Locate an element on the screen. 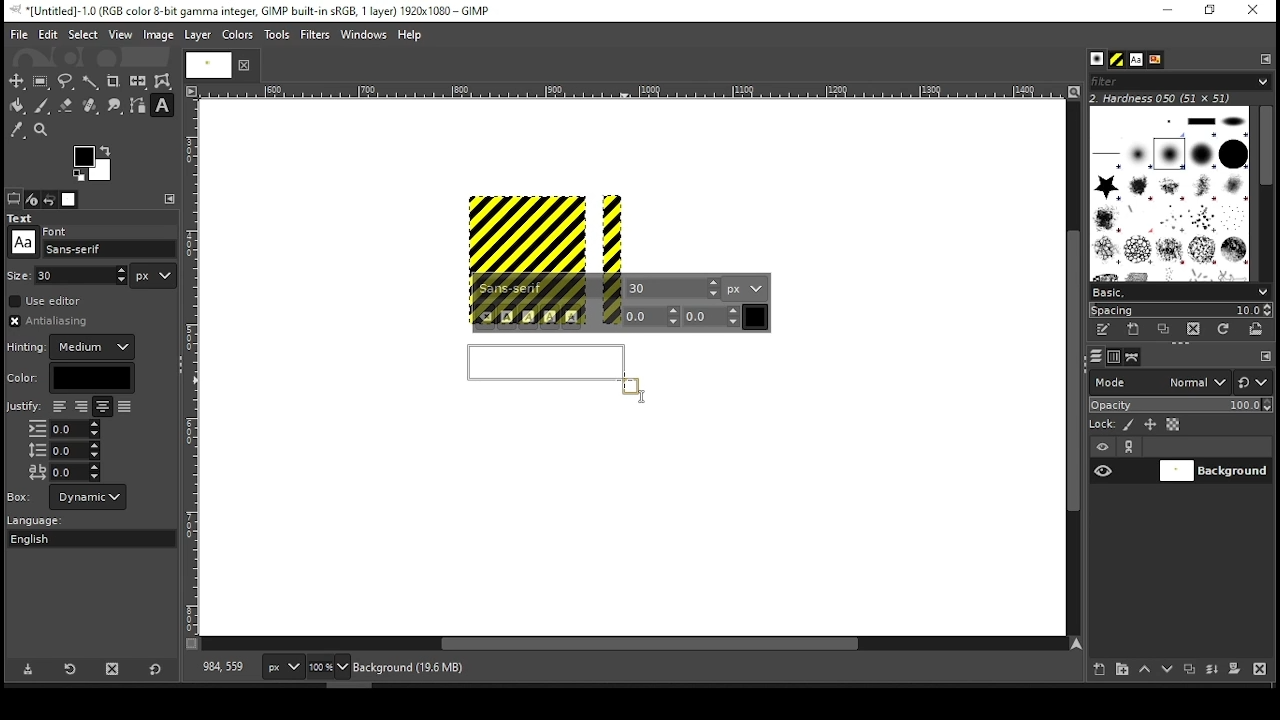 The image size is (1280, 720). color picker tool is located at coordinates (16, 132).